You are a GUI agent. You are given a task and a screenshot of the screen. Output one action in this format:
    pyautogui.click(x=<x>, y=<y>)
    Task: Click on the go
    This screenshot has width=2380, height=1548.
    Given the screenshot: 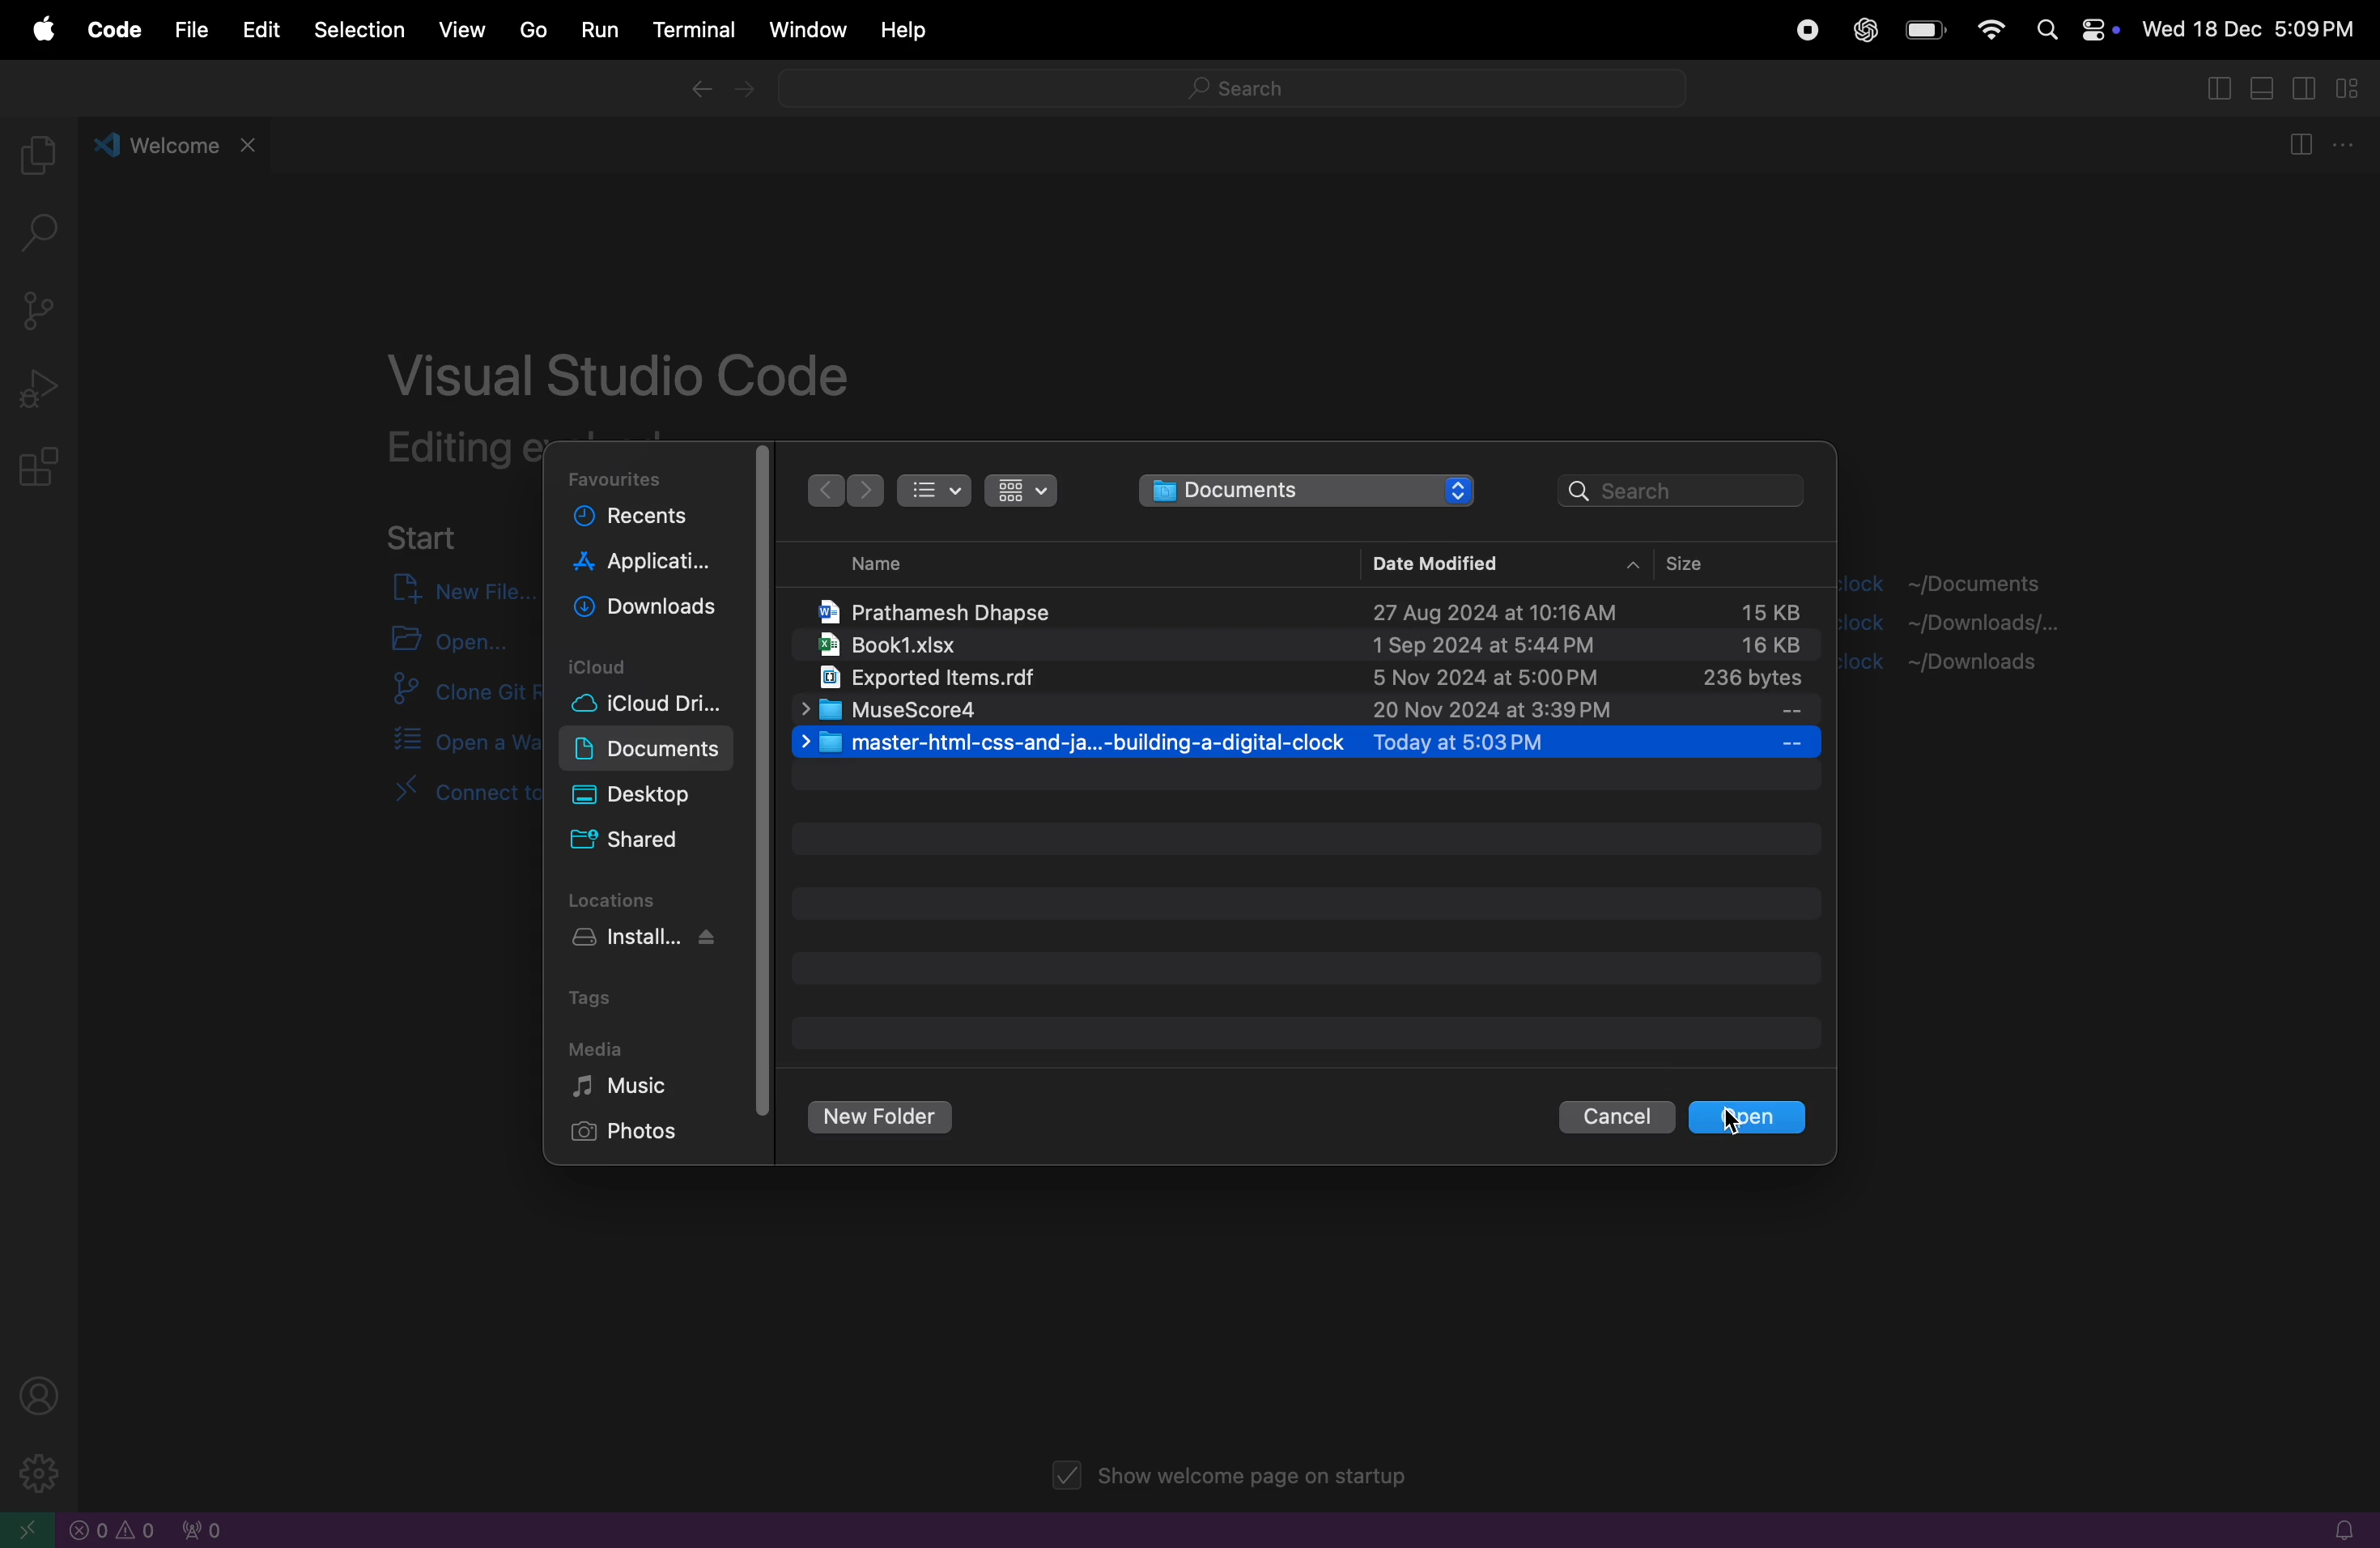 What is the action you would take?
    pyautogui.click(x=527, y=30)
    